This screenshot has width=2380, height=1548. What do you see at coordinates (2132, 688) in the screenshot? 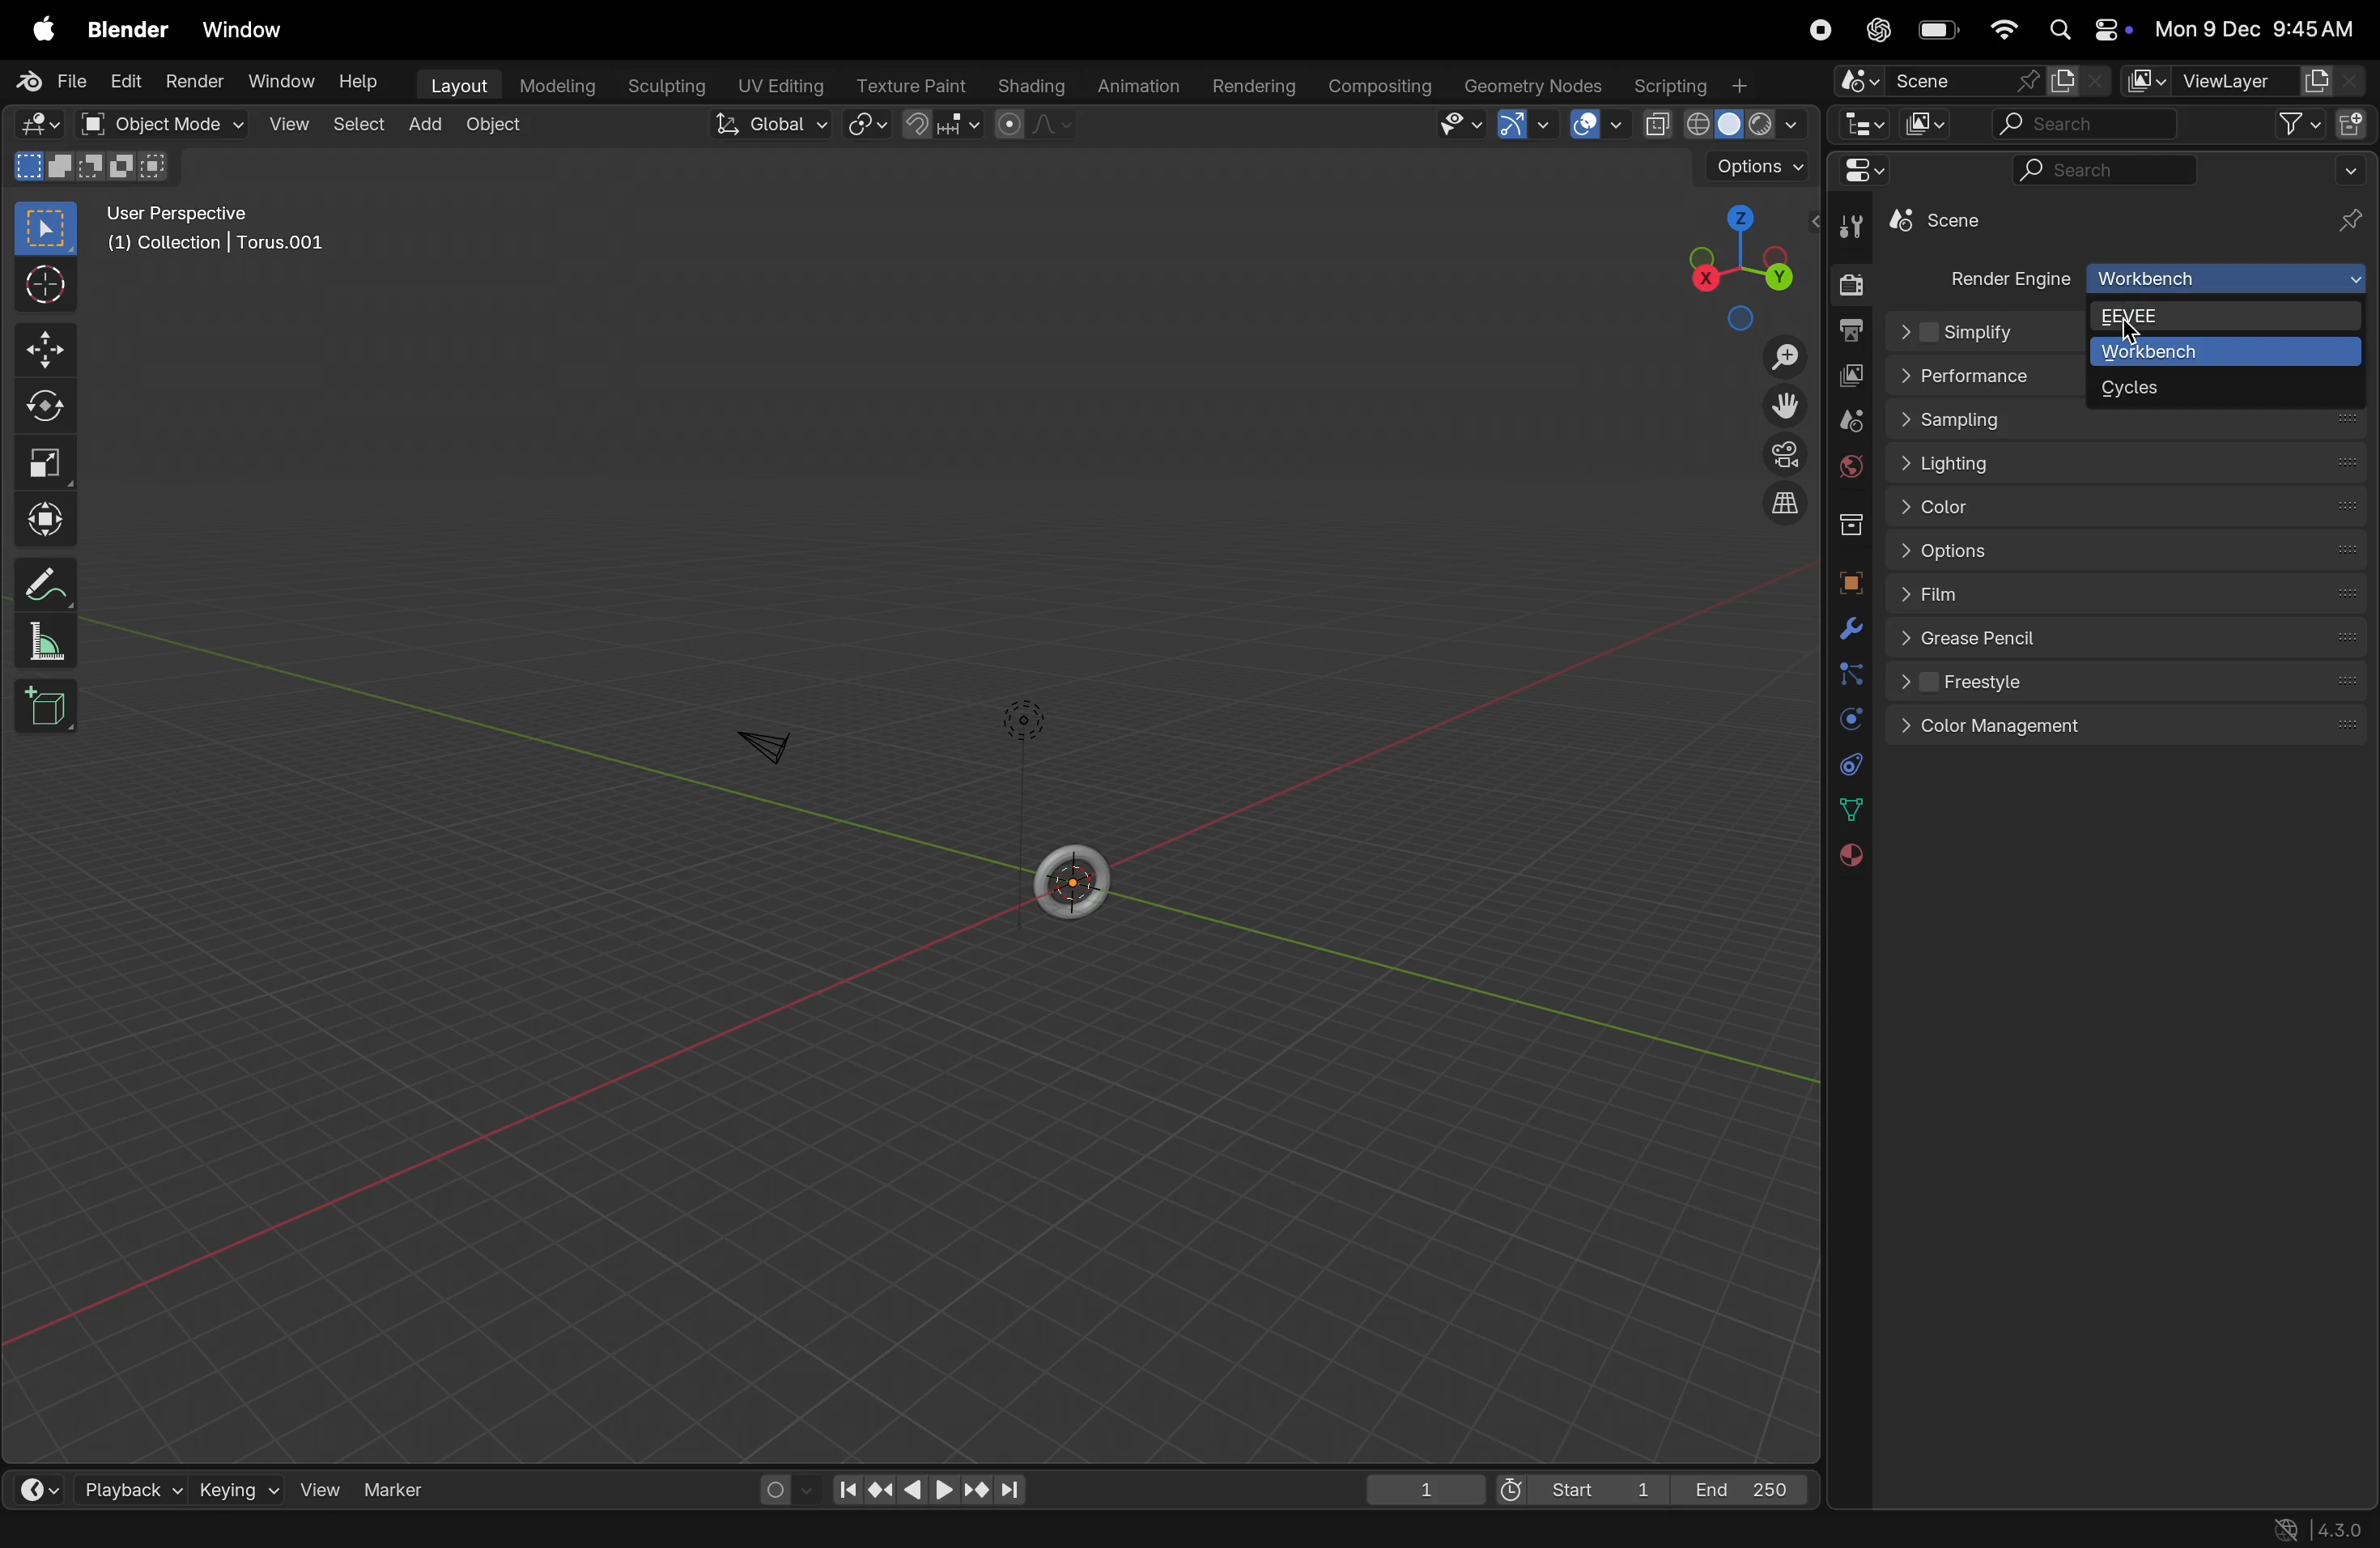
I see `freestyle` at bounding box center [2132, 688].